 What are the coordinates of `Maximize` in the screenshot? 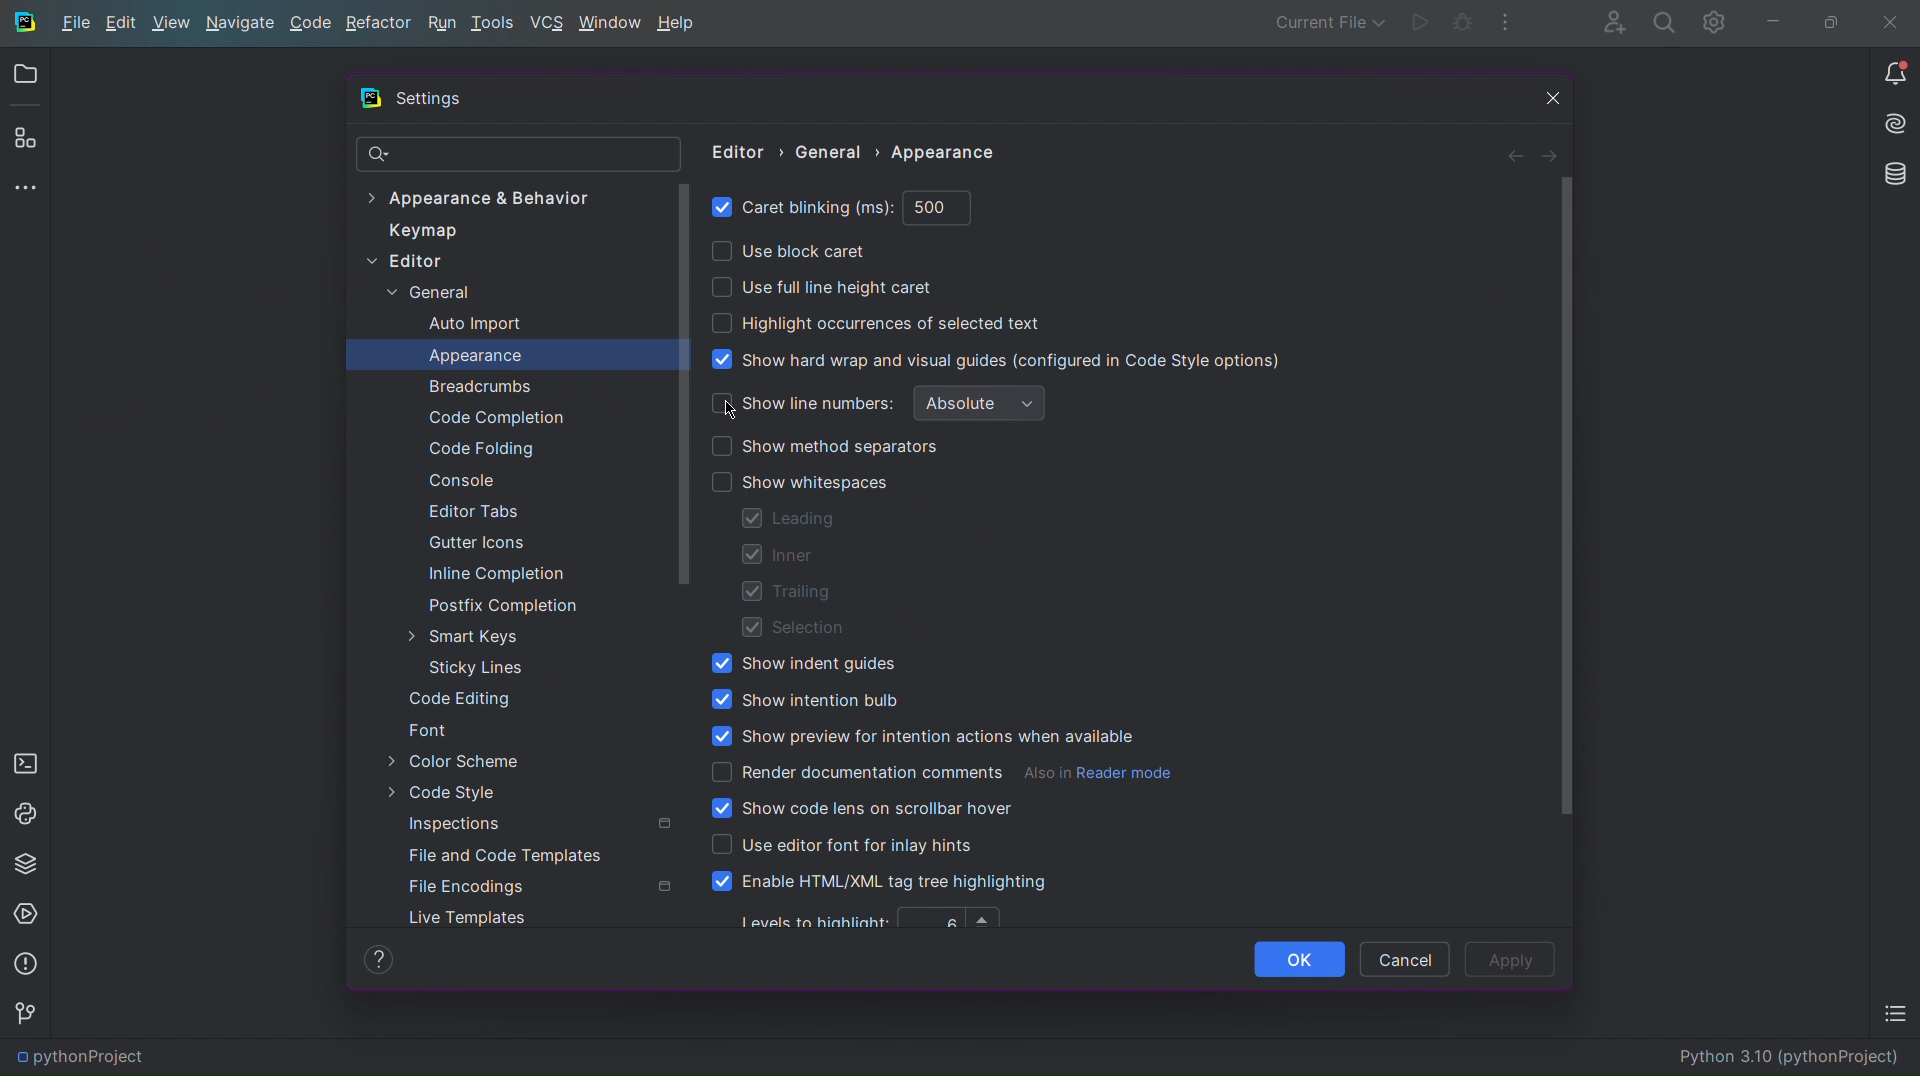 It's located at (1828, 21).